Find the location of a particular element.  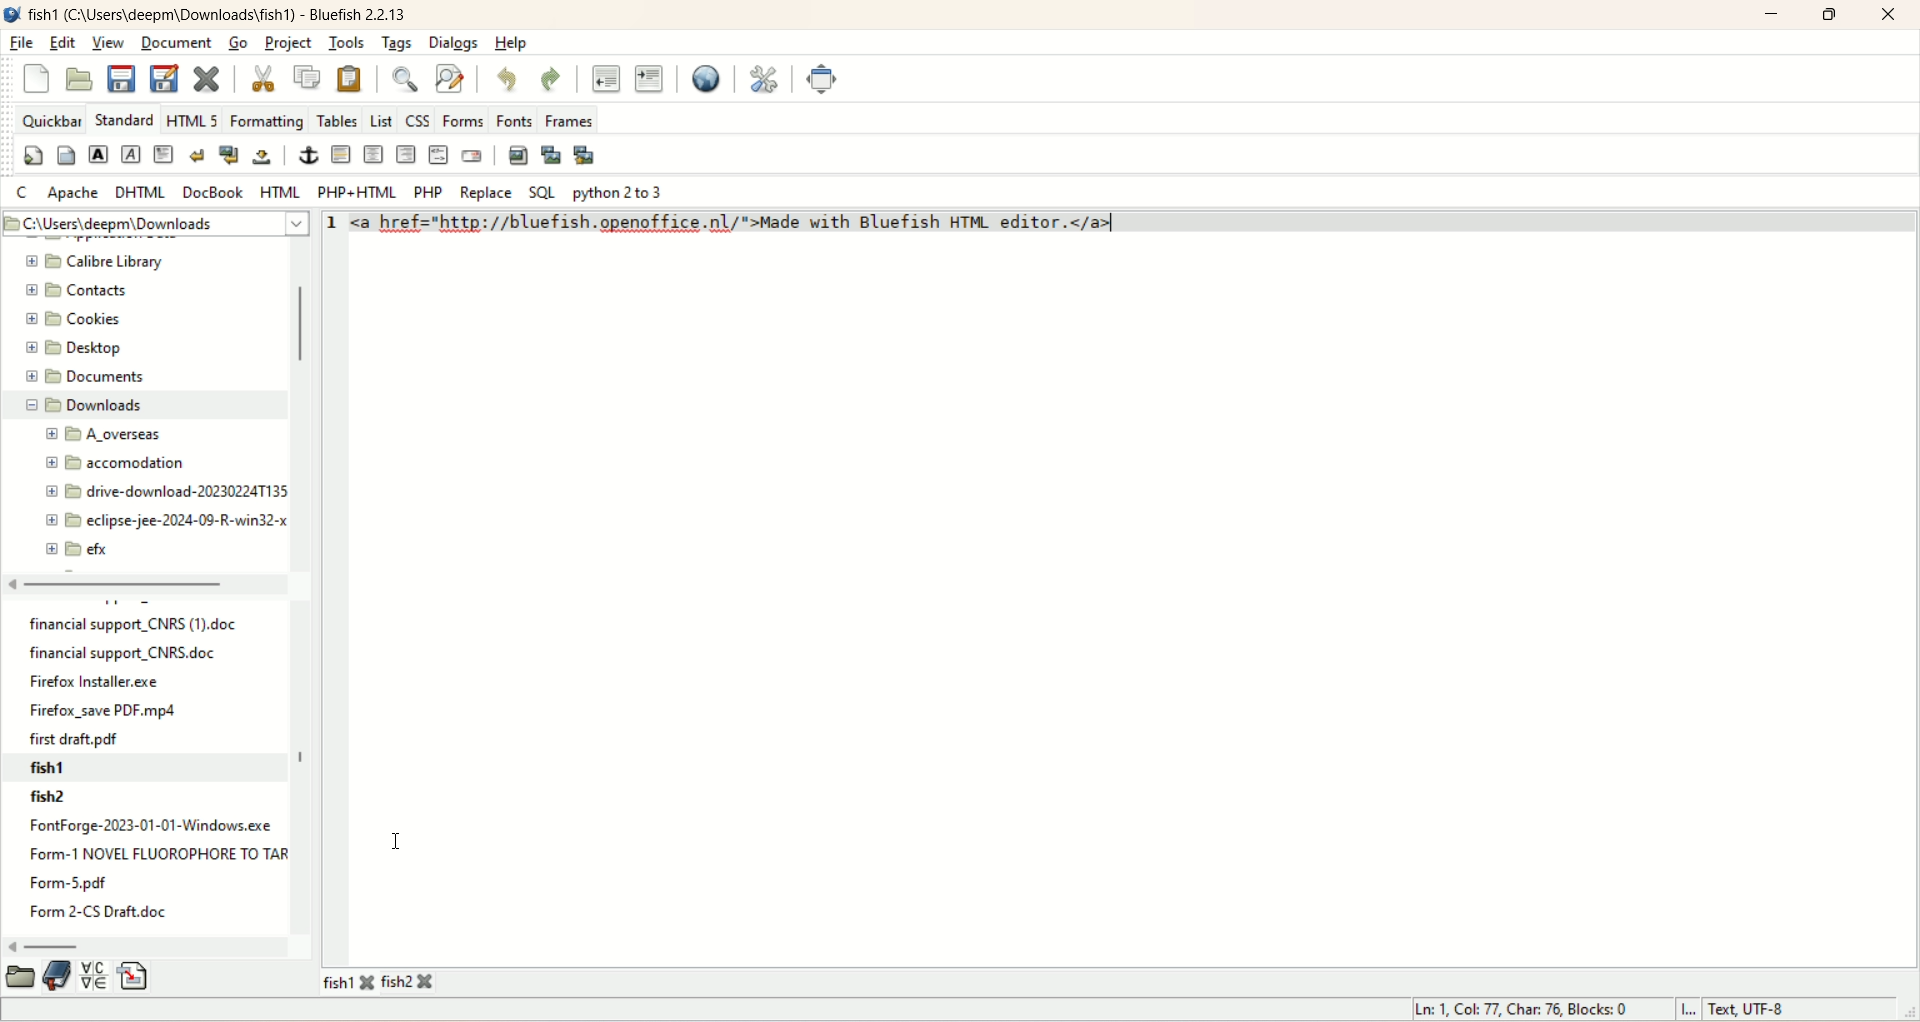

open file is located at coordinates (78, 76).